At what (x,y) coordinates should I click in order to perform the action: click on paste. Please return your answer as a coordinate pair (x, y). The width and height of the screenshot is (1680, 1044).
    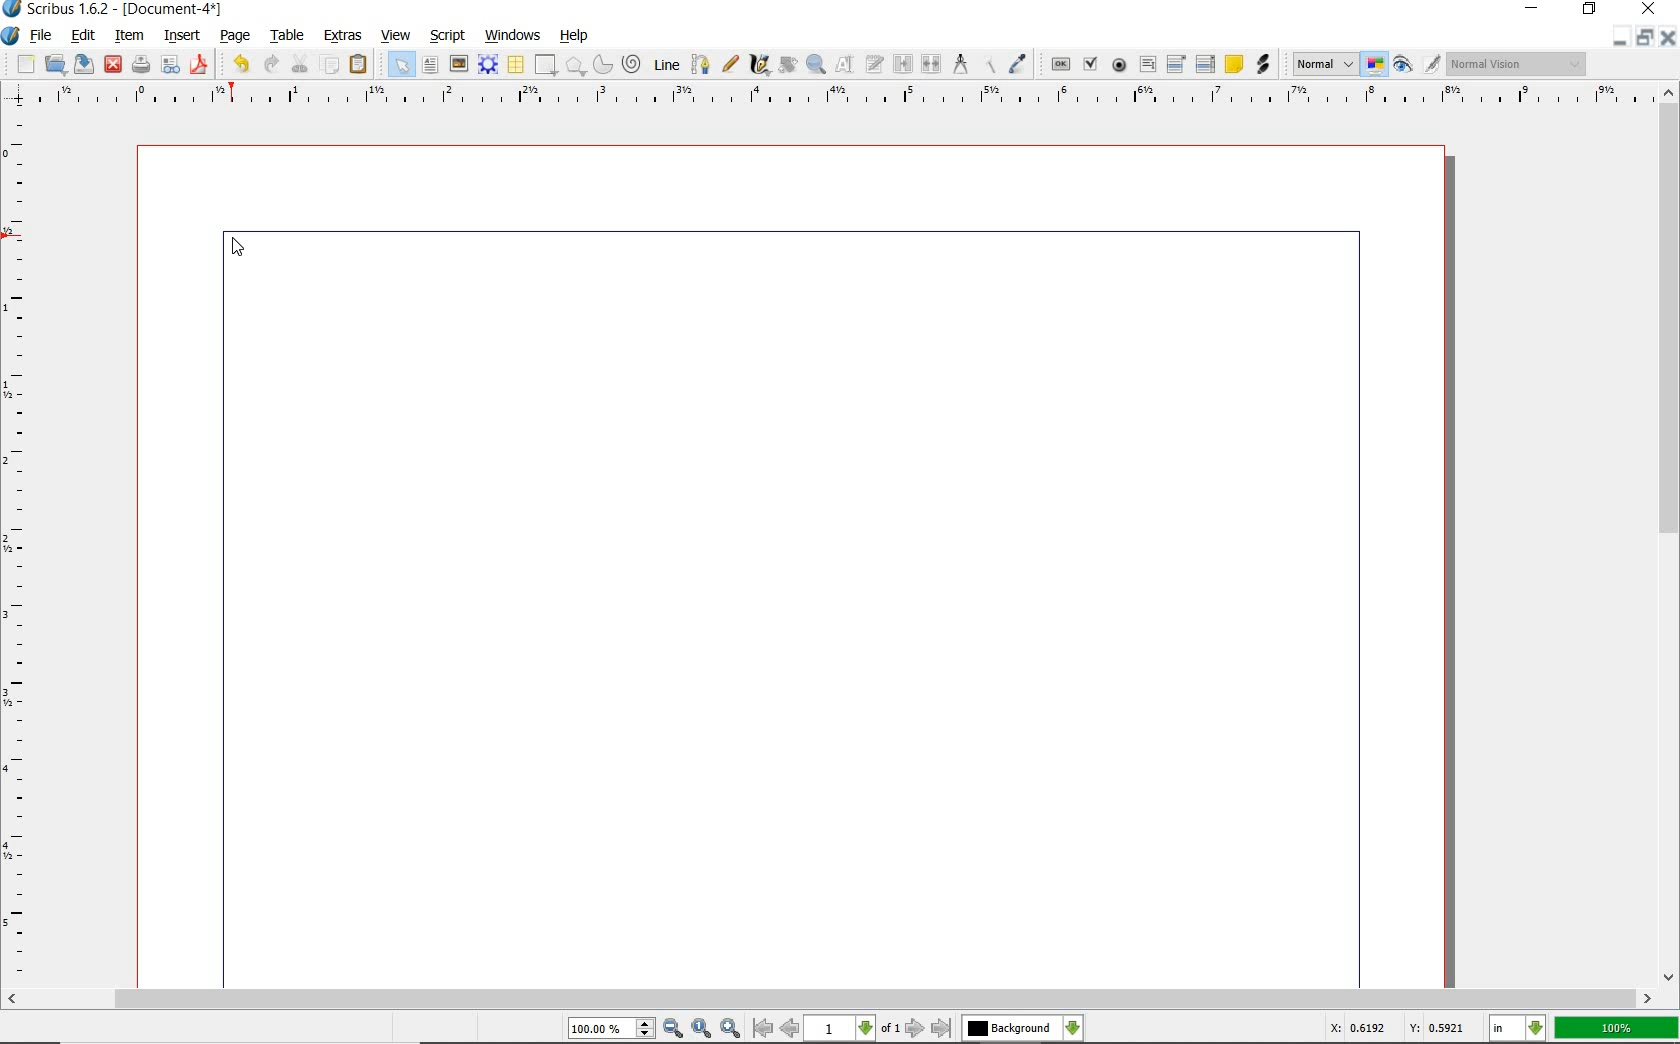
    Looking at the image, I should click on (358, 65).